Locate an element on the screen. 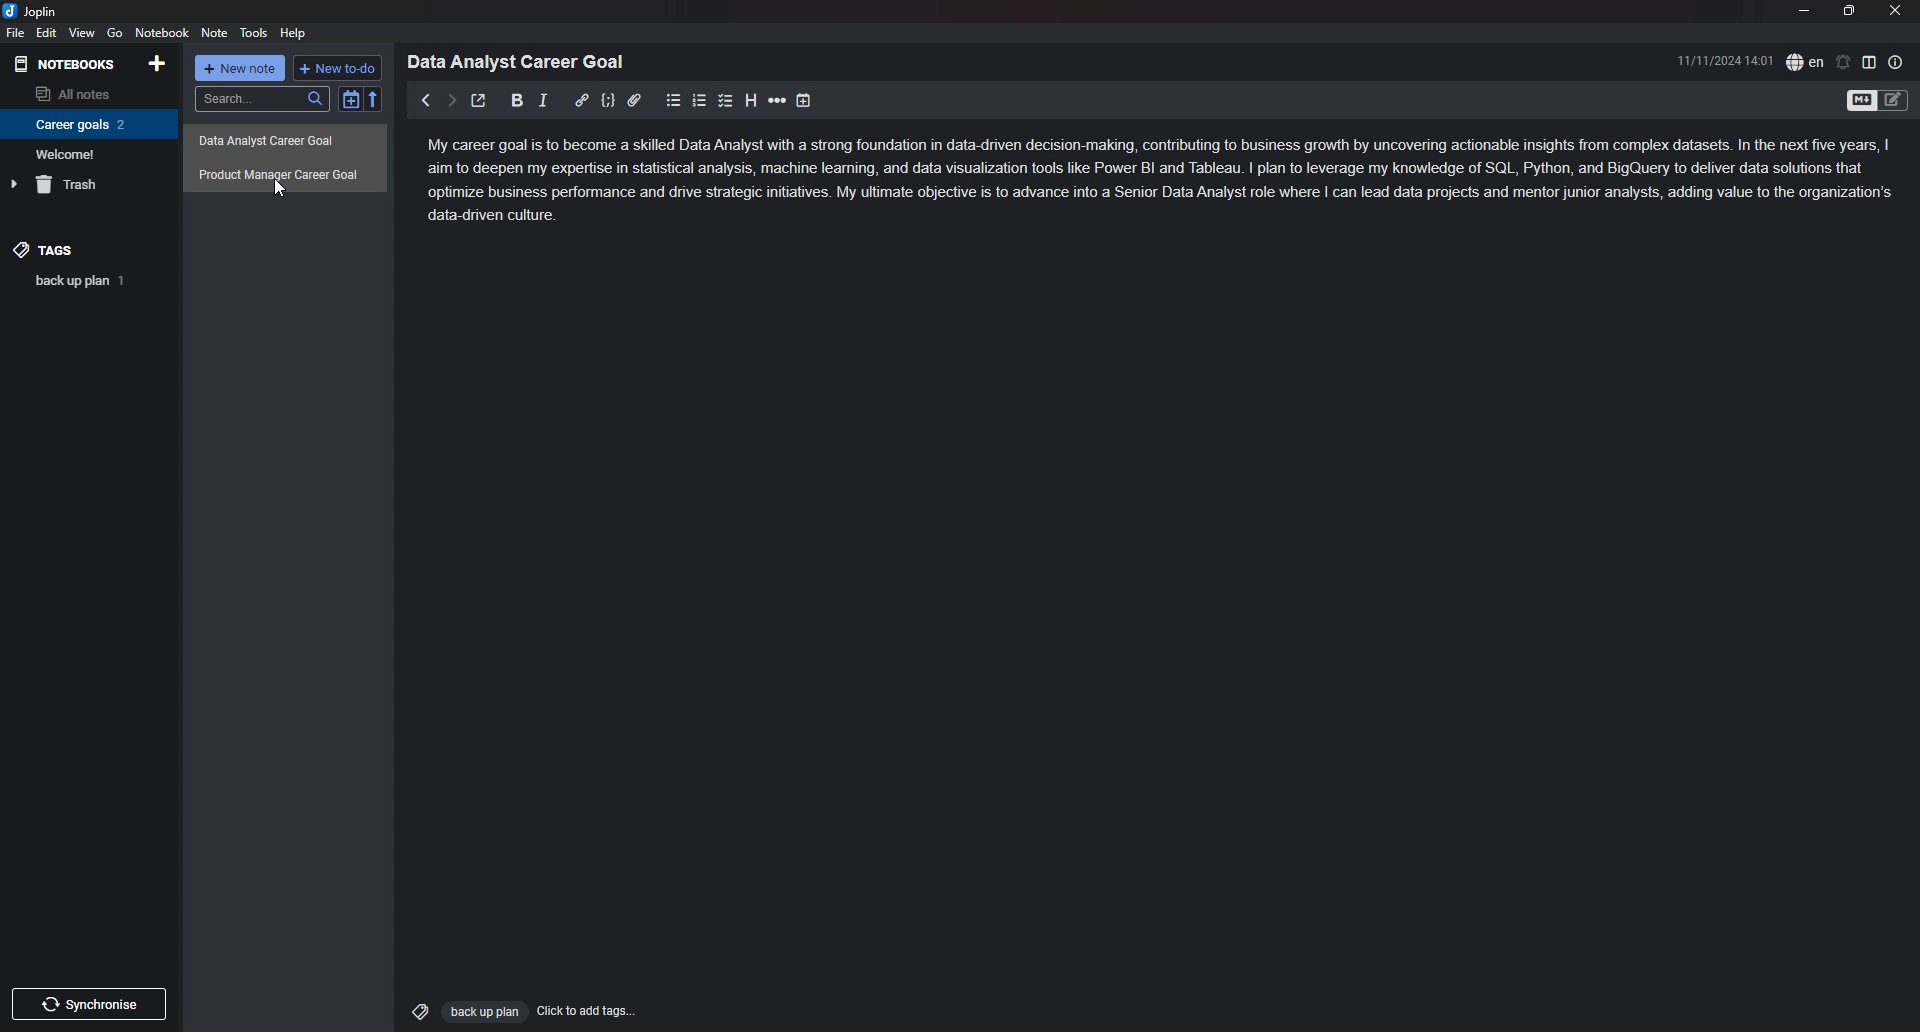 This screenshot has width=1920, height=1032. close is located at coordinates (1895, 10).